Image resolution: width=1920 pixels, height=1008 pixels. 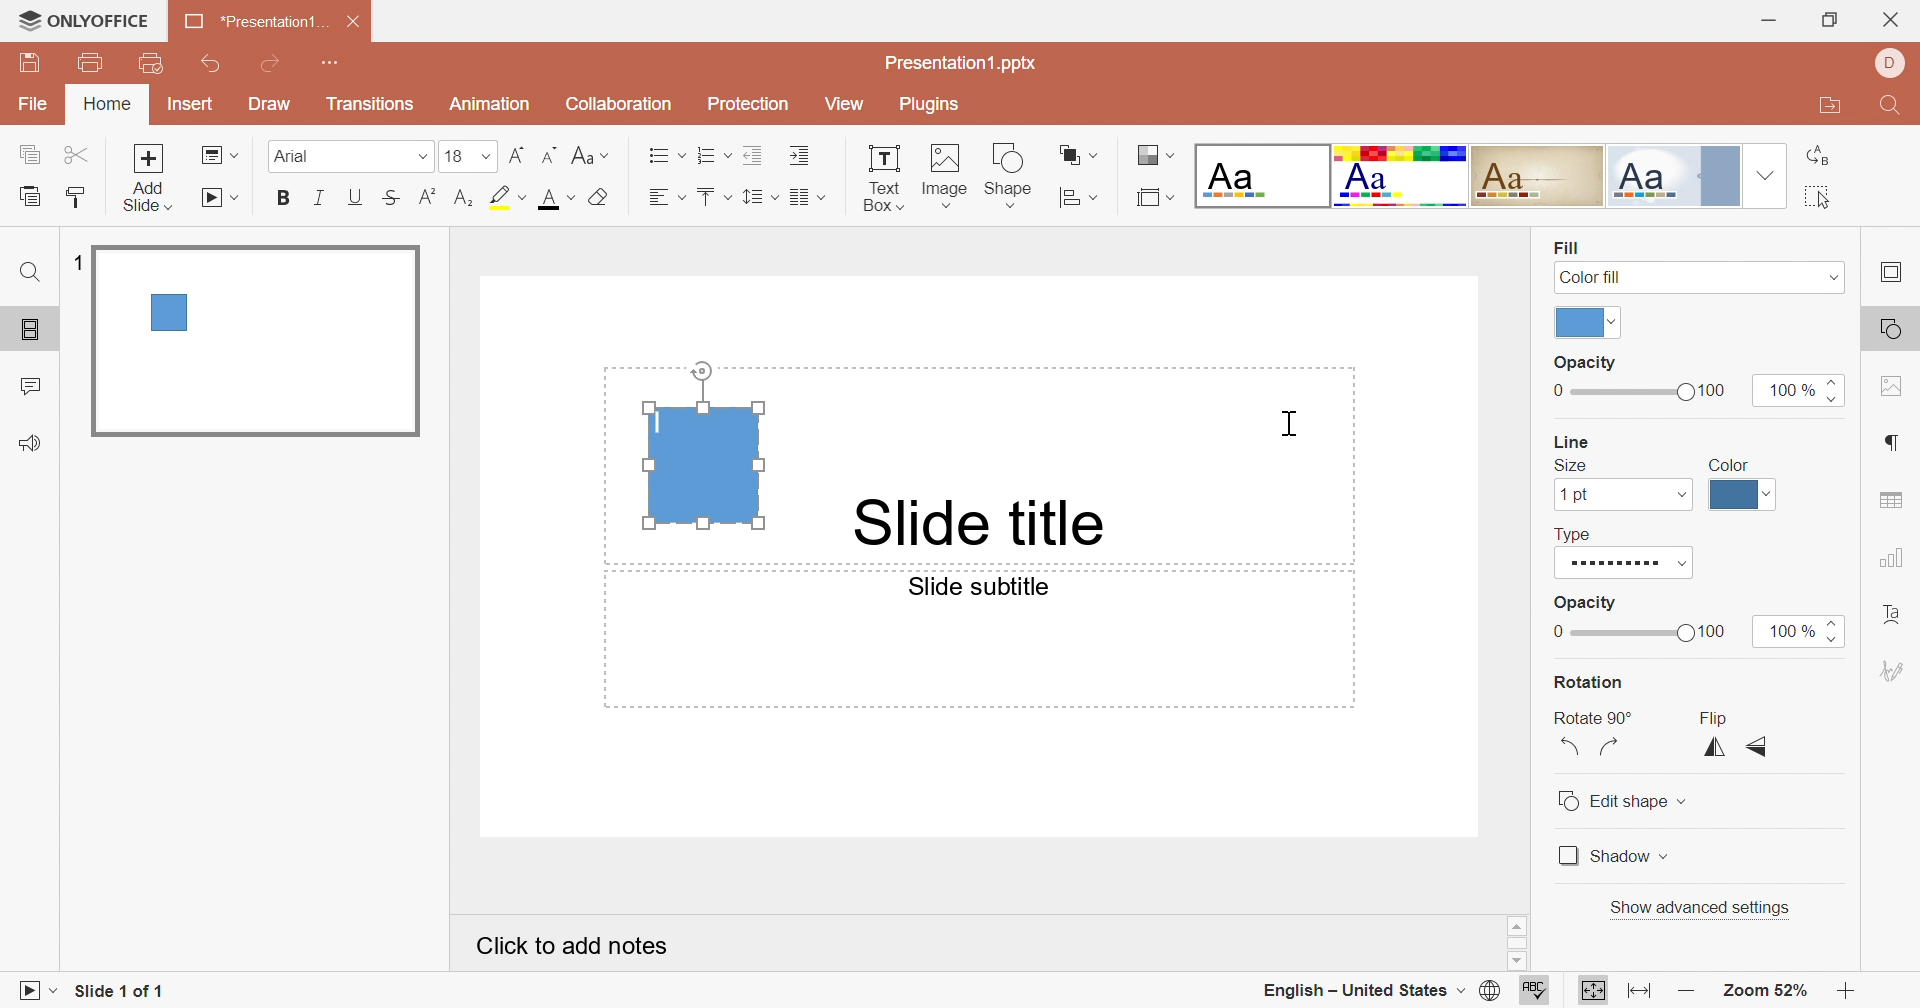 What do you see at coordinates (1537, 991) in the screenshot?
I see `Check spelling` at bounding box center [1537, 991].